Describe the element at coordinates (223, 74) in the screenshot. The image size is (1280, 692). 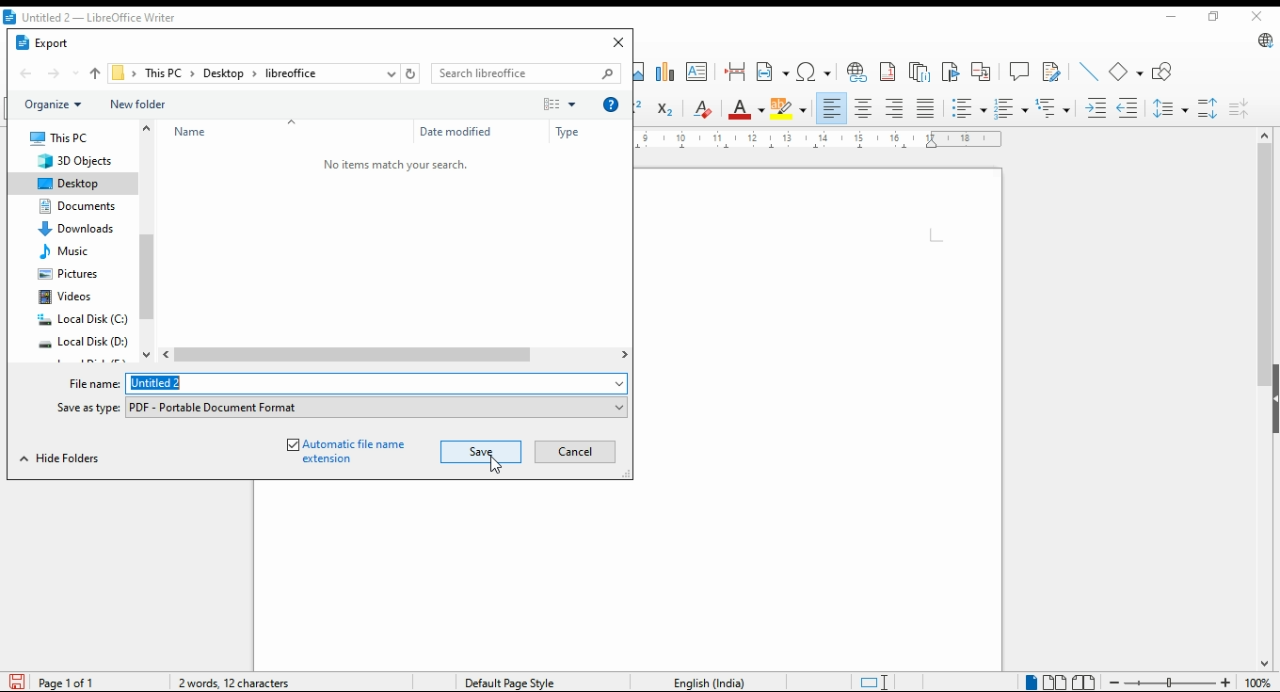
I see `desktop` at that location.